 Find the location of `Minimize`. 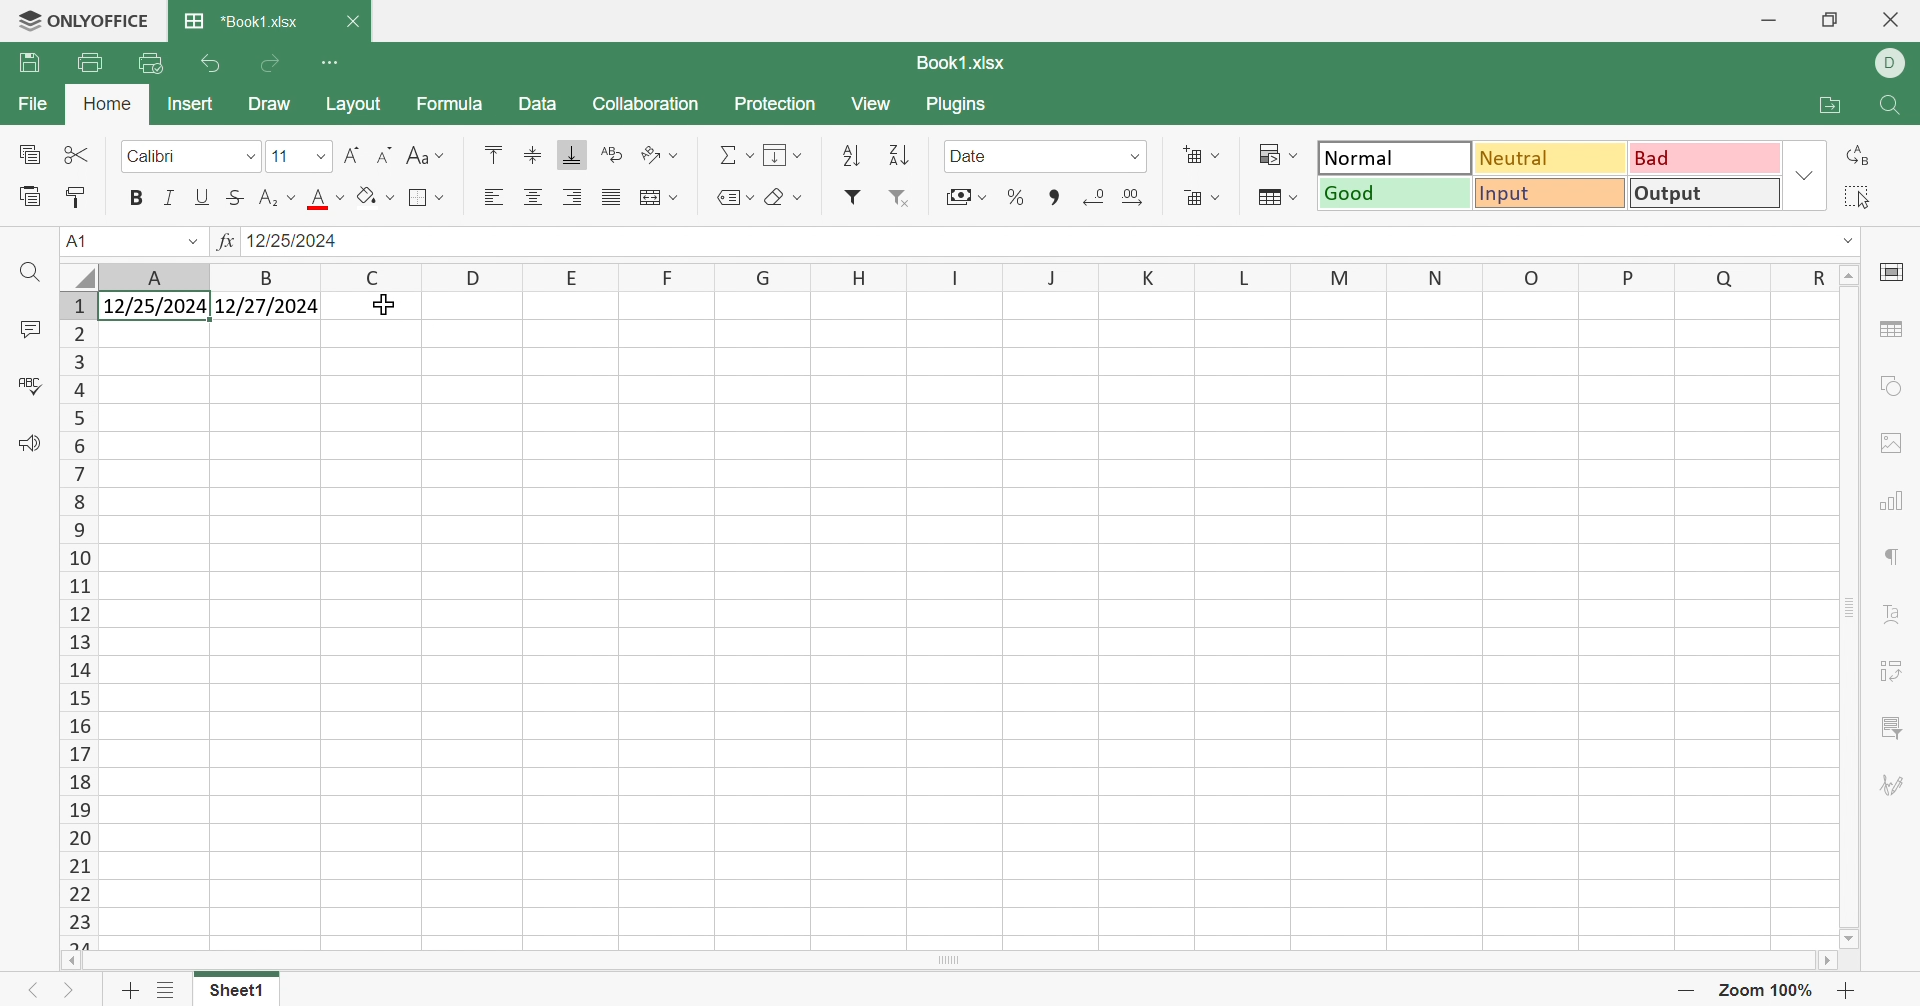

Minimize is located at coordinates (1767, 19).